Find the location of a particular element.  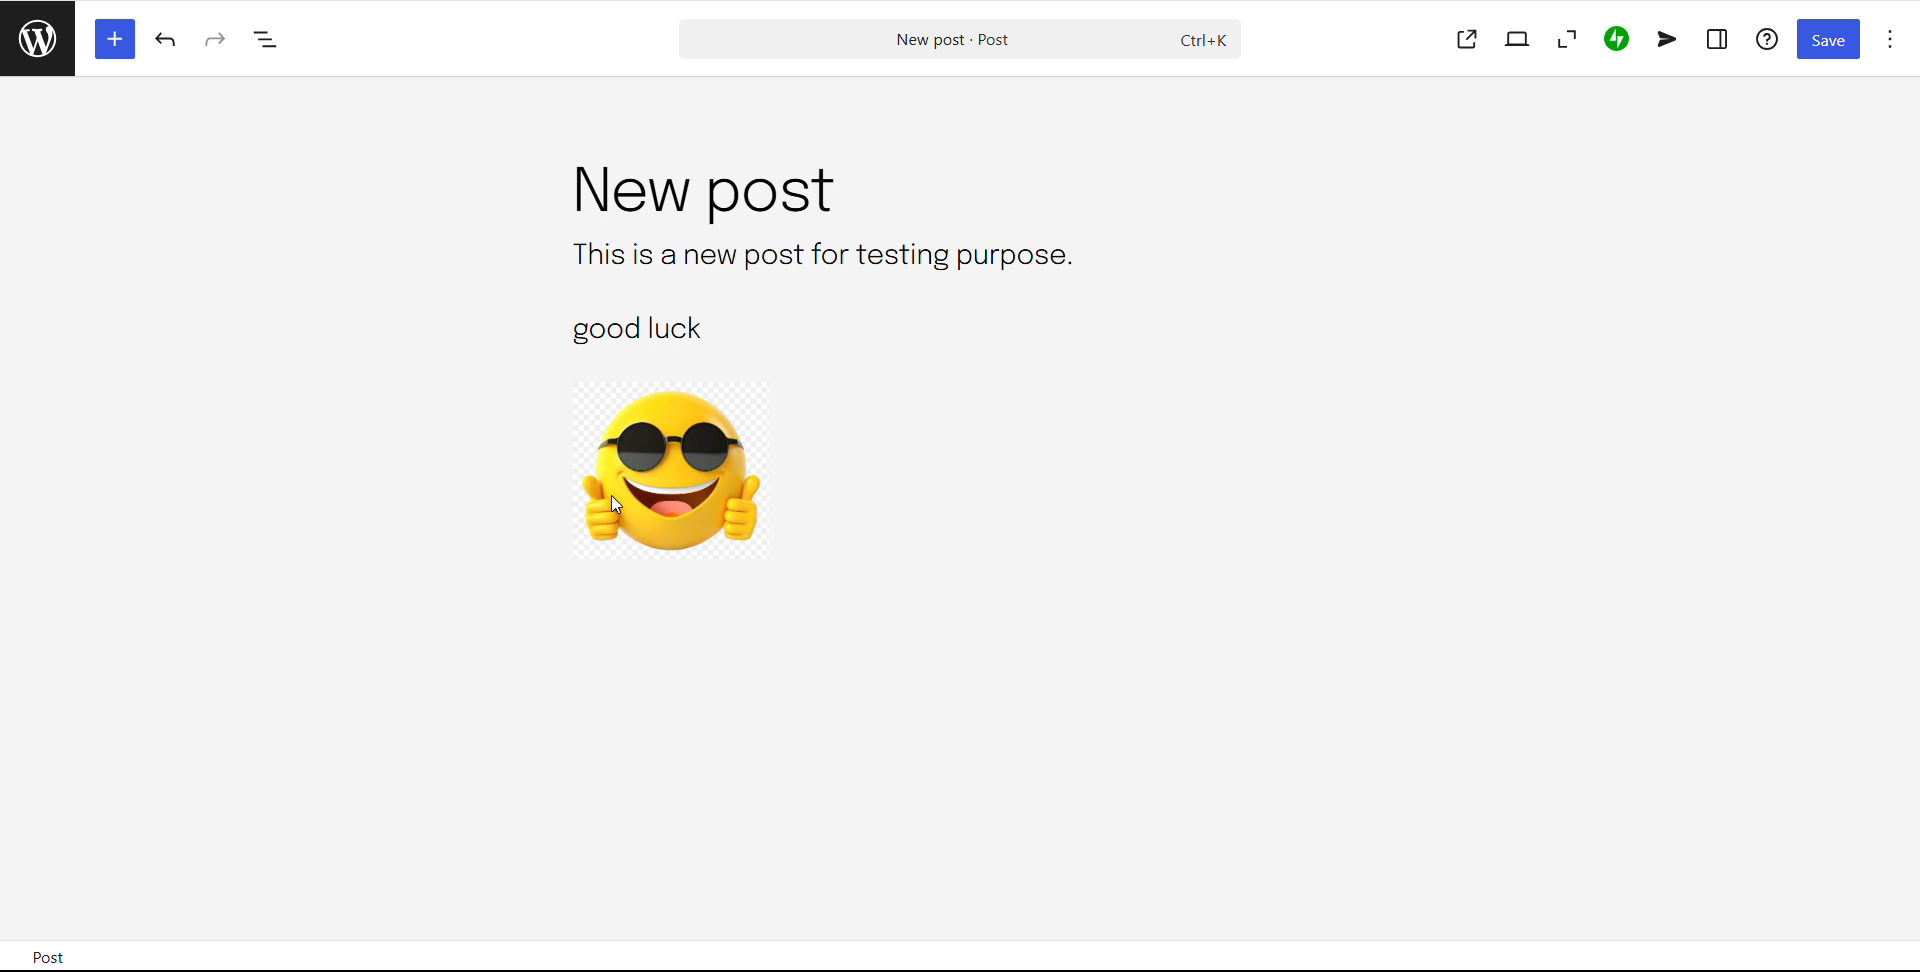

text block 1 is located at coordinates (818, 254).